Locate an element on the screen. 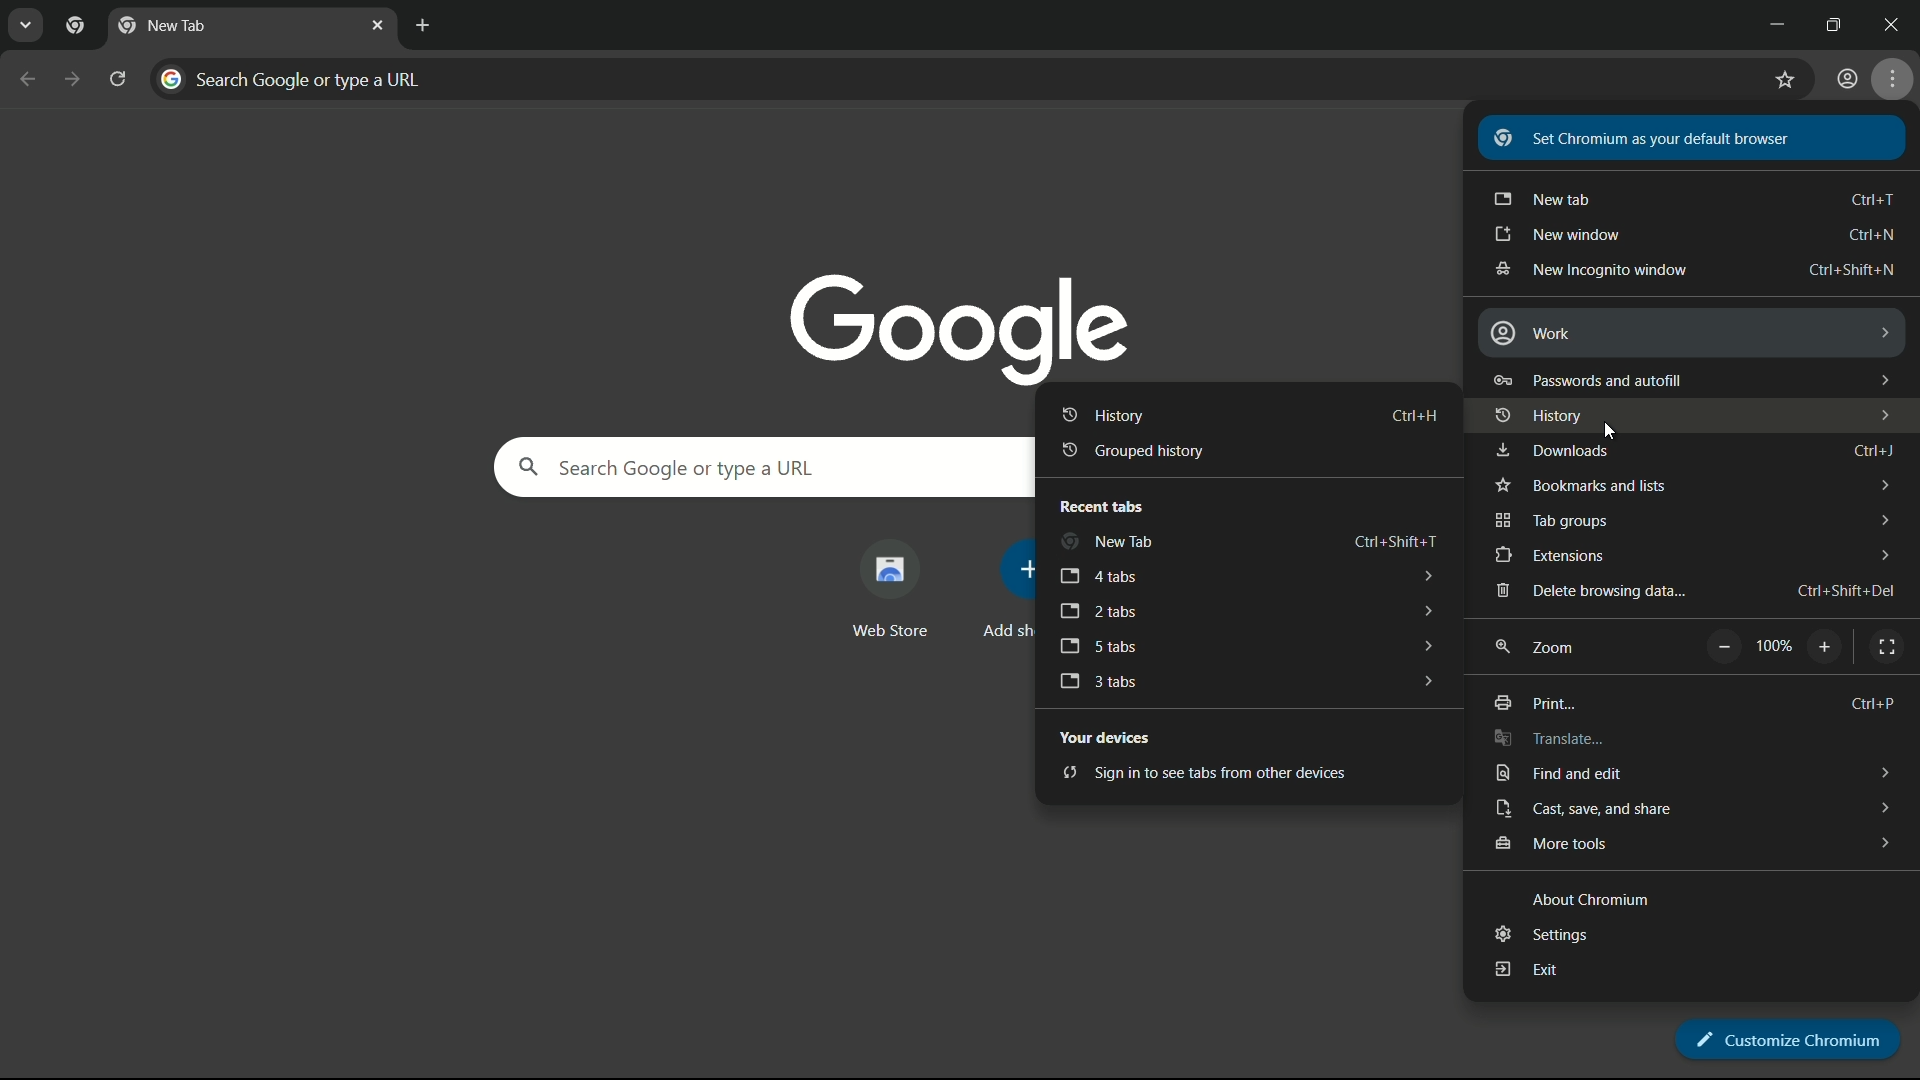 The image size is (1920, 1080). new incognito window is located at coordinates (1588, 271).